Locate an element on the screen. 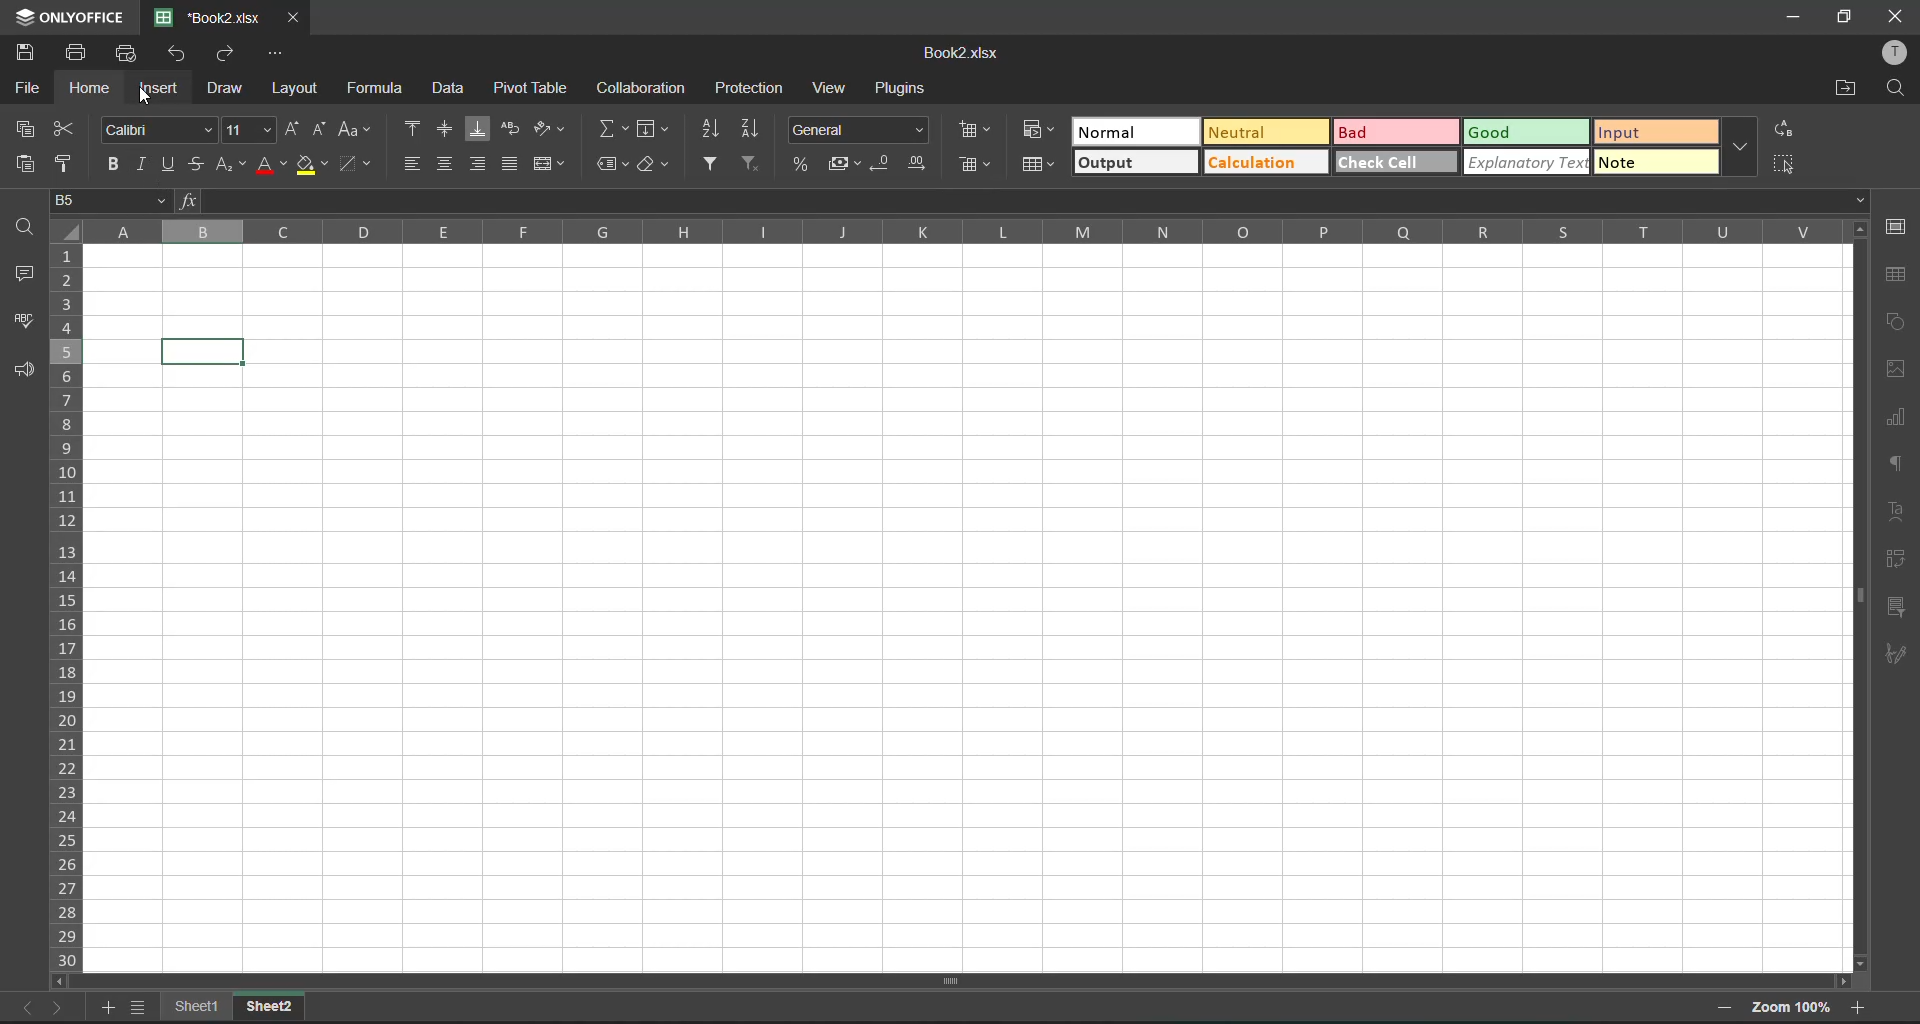 The image size is (1920, 1024). named ranges is located at coordinates (613, 165).